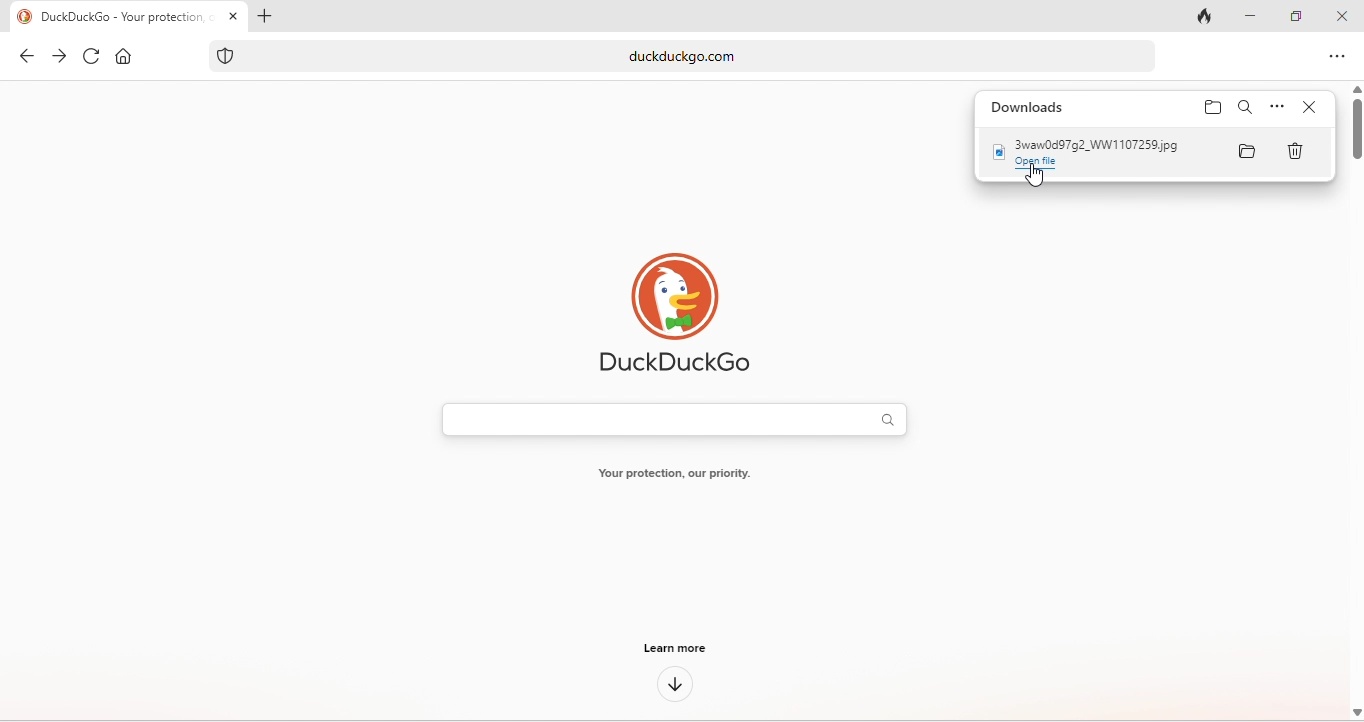 The height and width of the screenshot is (722, 1364). Describe the element at coordinates (997, 152) in the screenshot. I see `image icon` at that location.